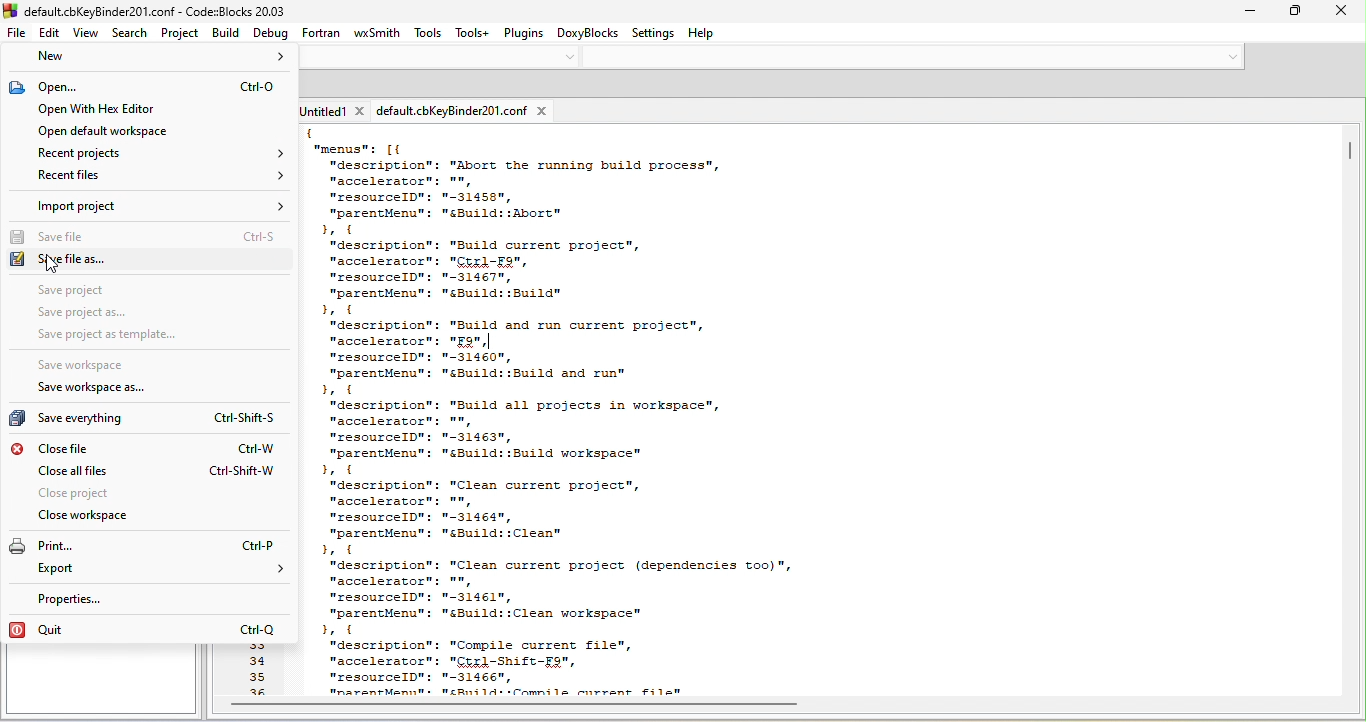  What do you see at coordinates (333, 111) in the screenshot?
I see `untitled1` at bounding box center [333, 111].